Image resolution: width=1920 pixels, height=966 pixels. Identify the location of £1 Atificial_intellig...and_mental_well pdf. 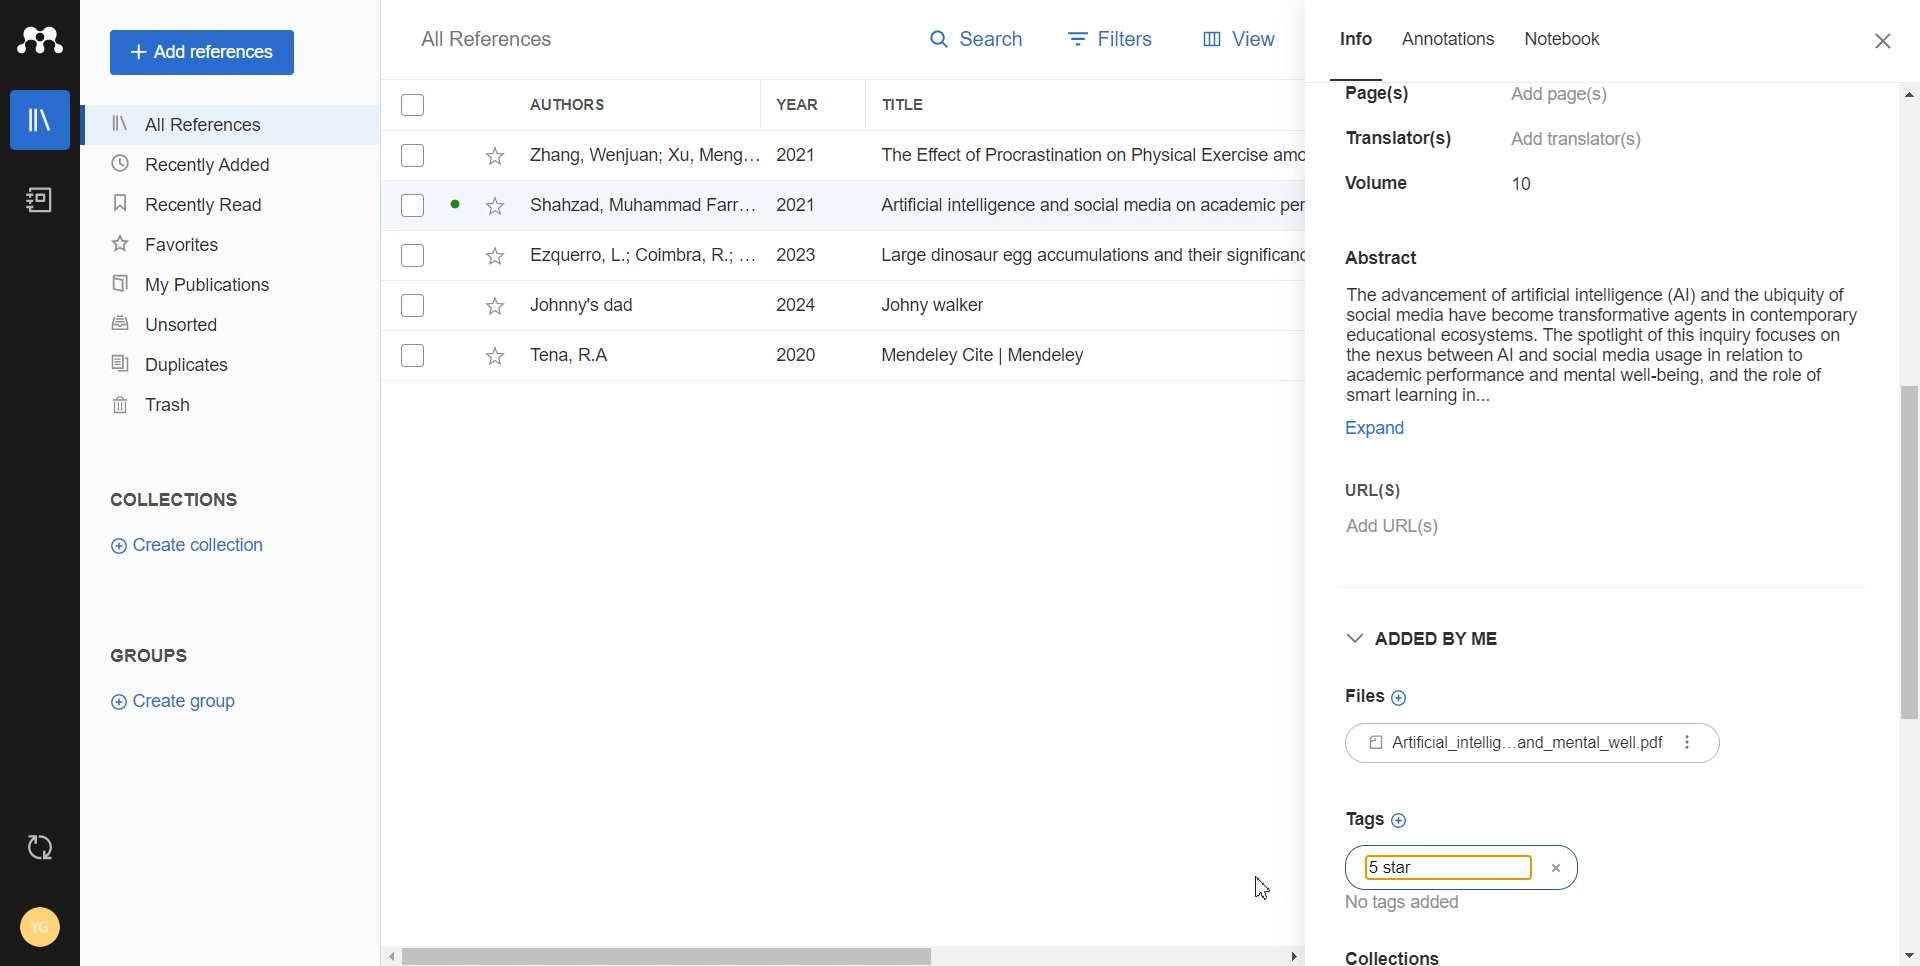
(1541, 743).